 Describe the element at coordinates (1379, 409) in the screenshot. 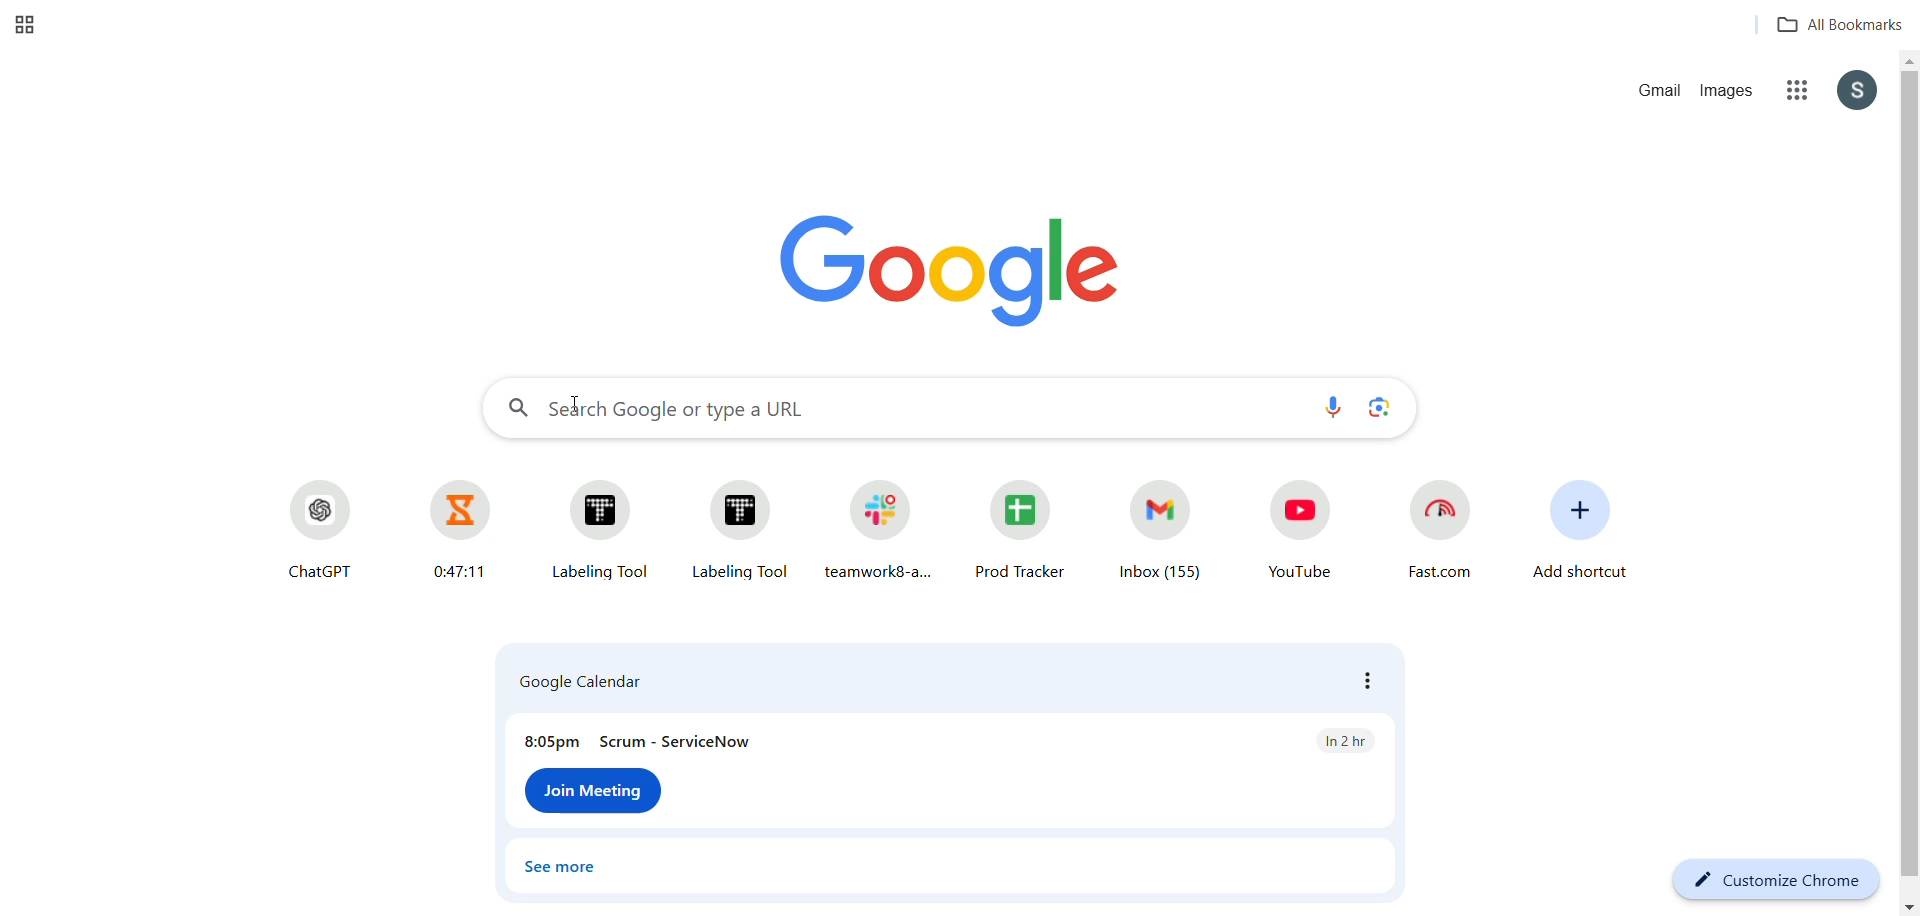

I see `lens` at that location.